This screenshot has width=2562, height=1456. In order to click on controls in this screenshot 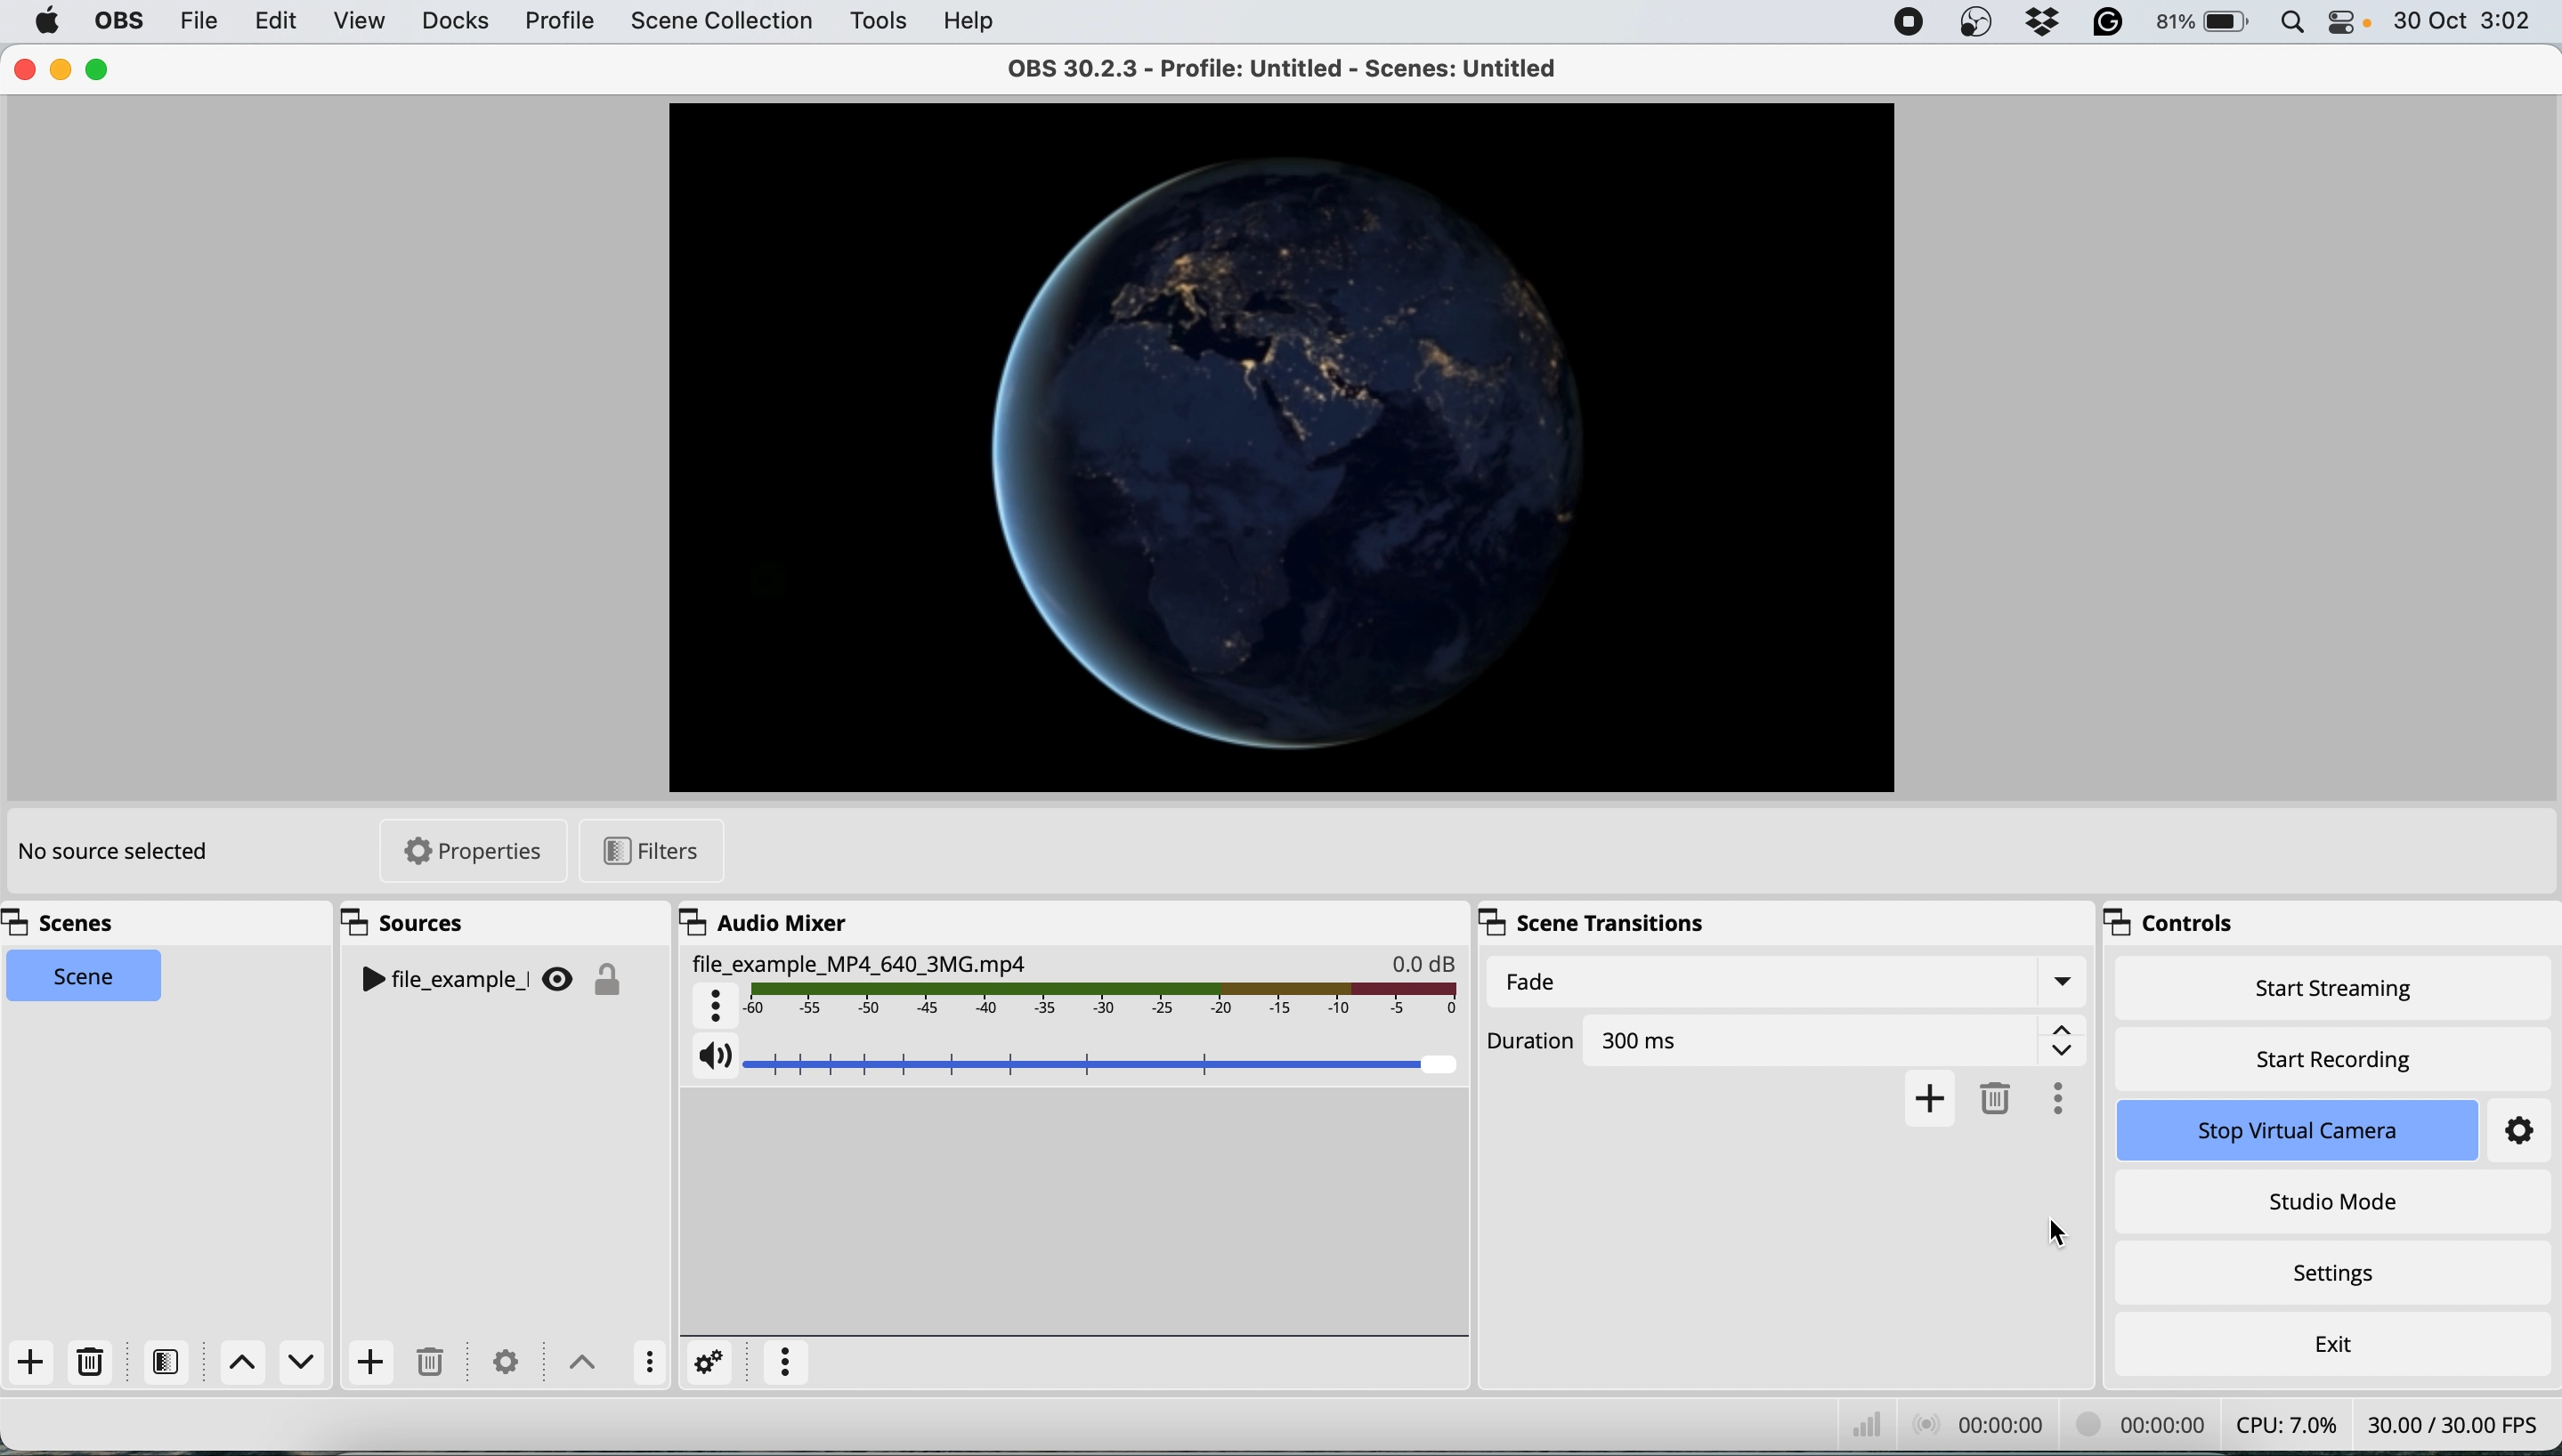, I will do `click(2167, 920)`.